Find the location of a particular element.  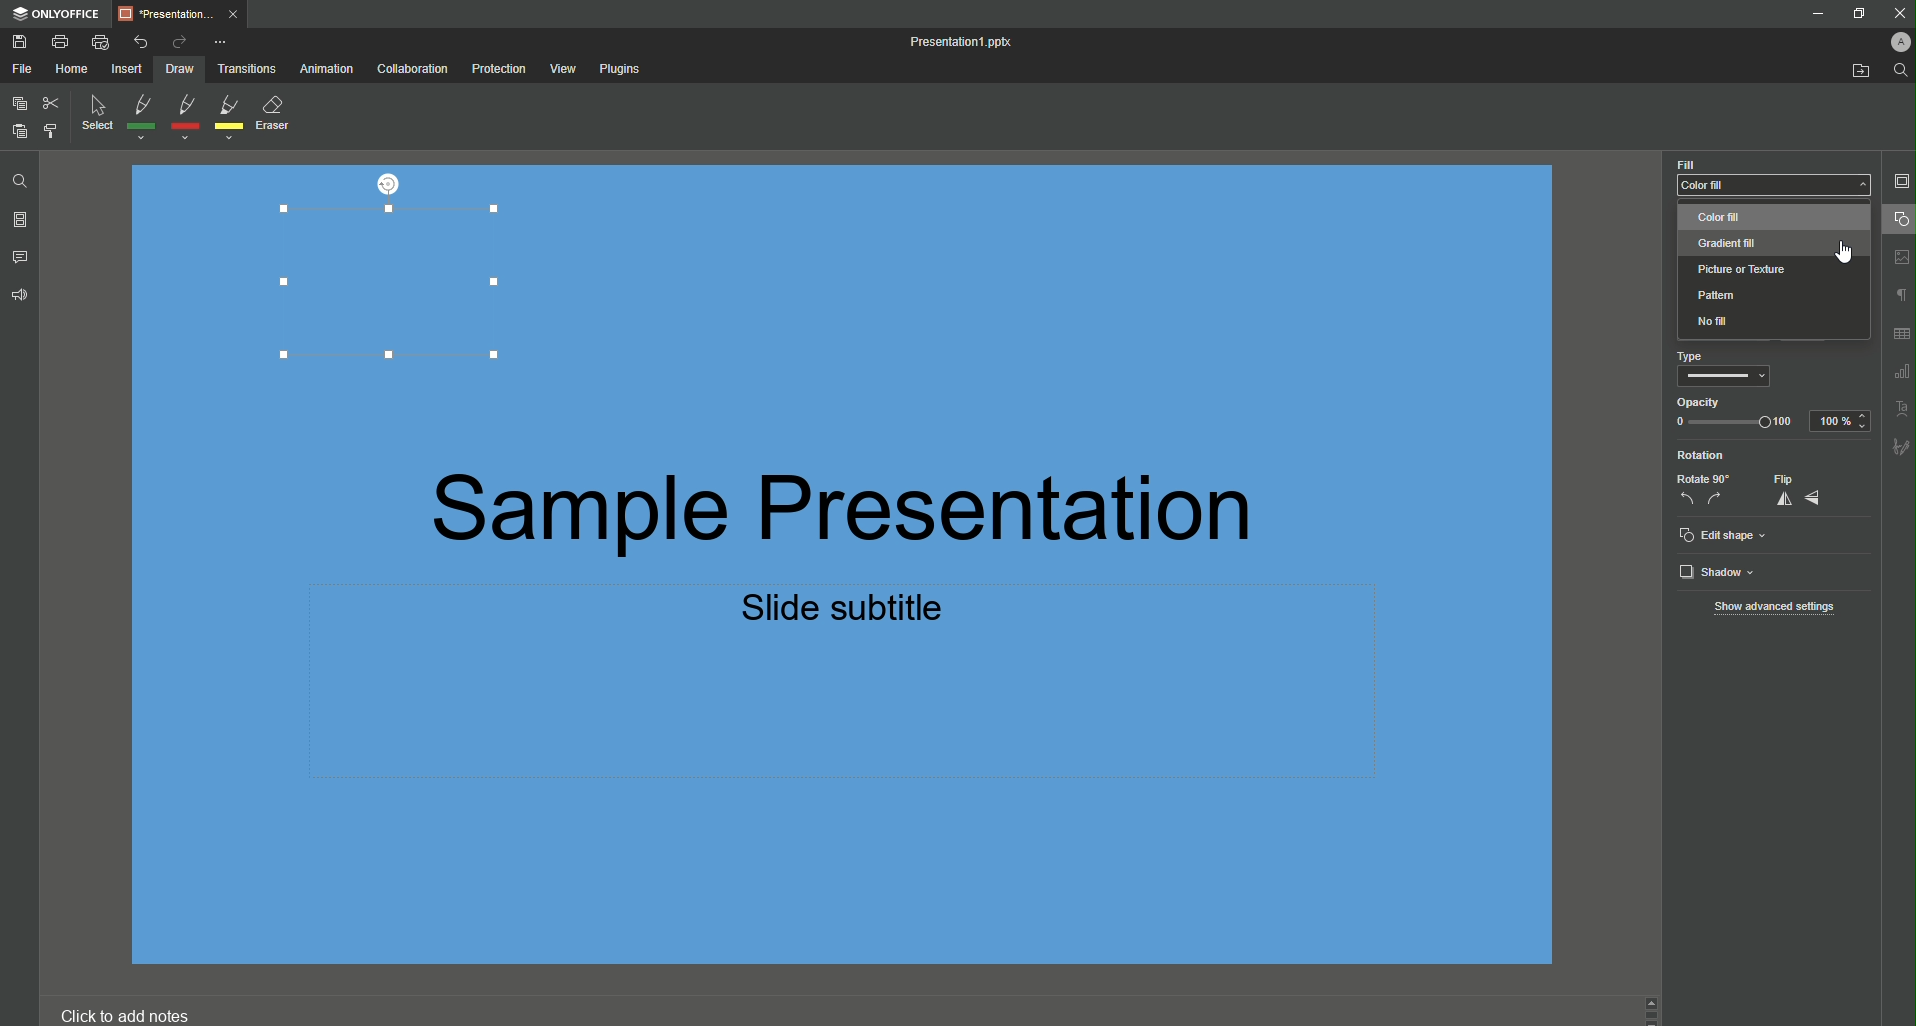

Insert is located at coordinates (125, 70).